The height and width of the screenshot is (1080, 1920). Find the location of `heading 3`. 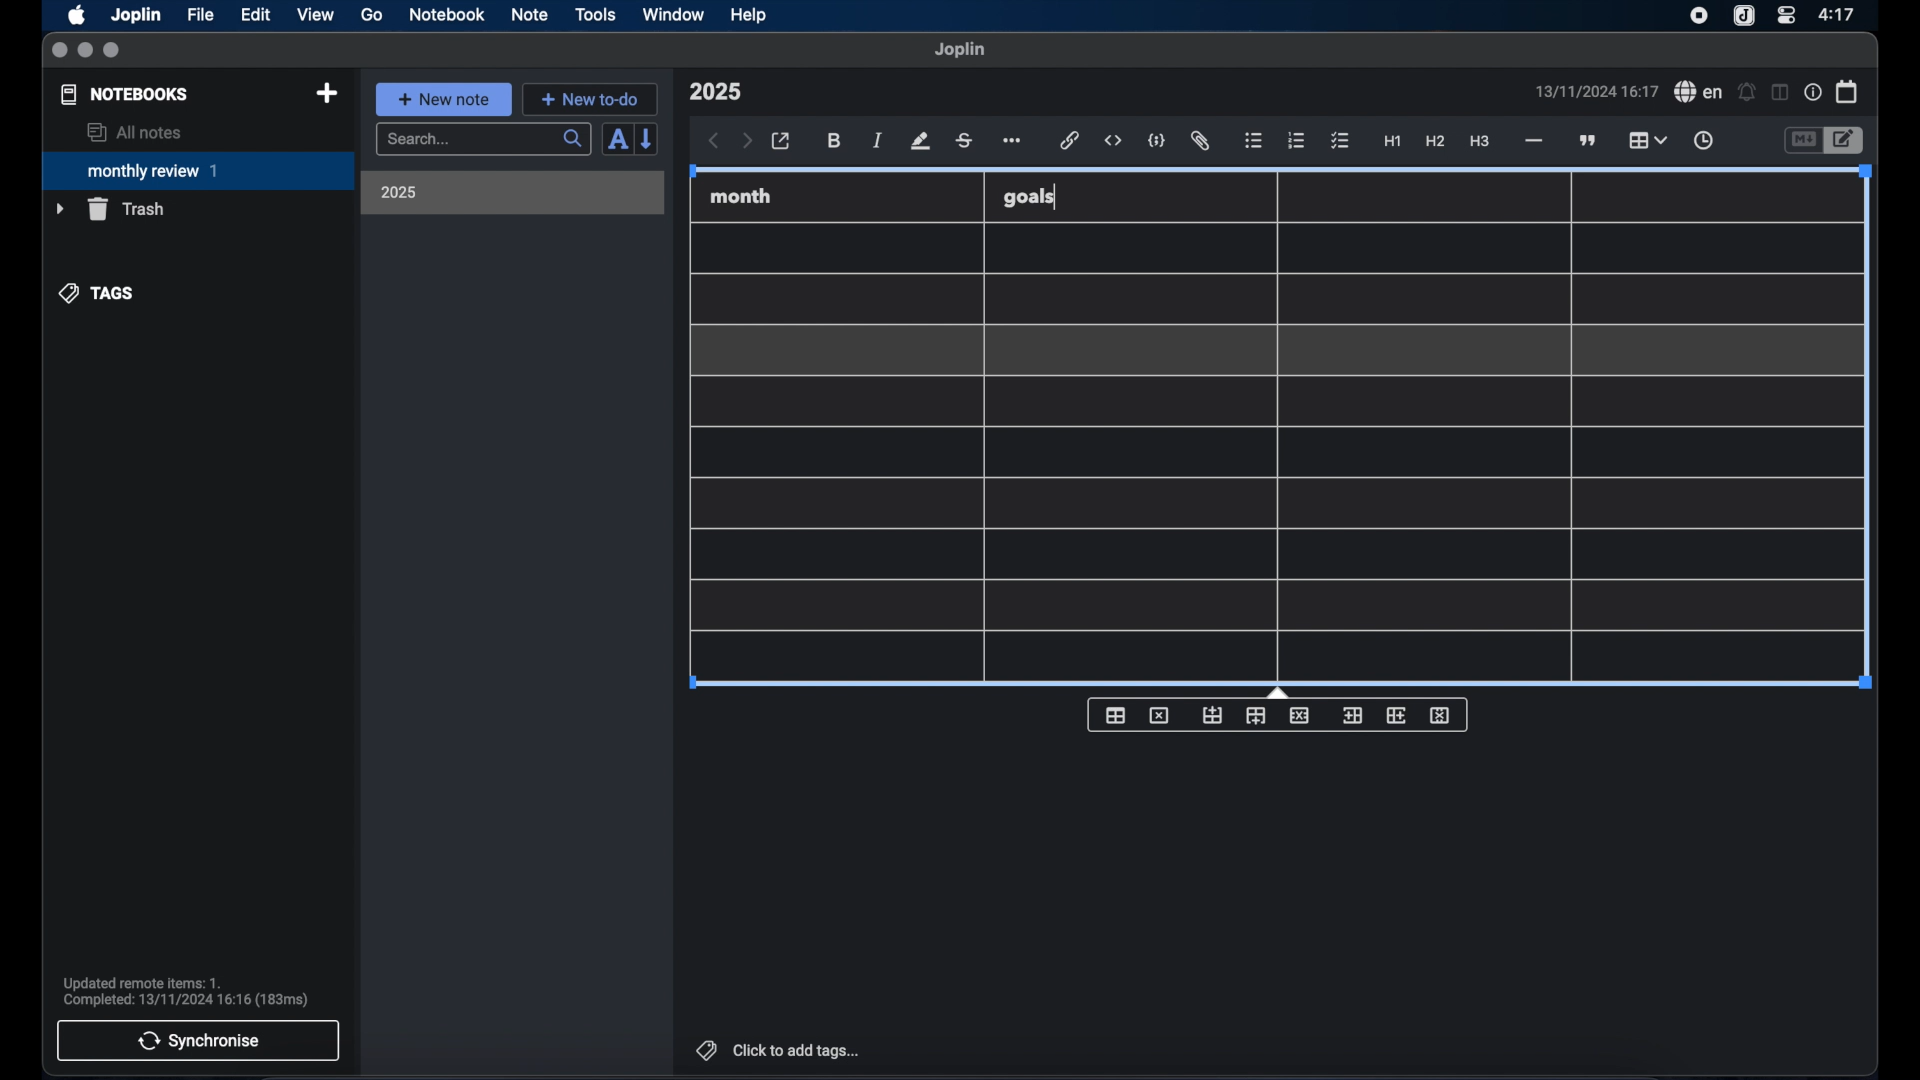

heading 3 is located at coordinates (1479, 142).